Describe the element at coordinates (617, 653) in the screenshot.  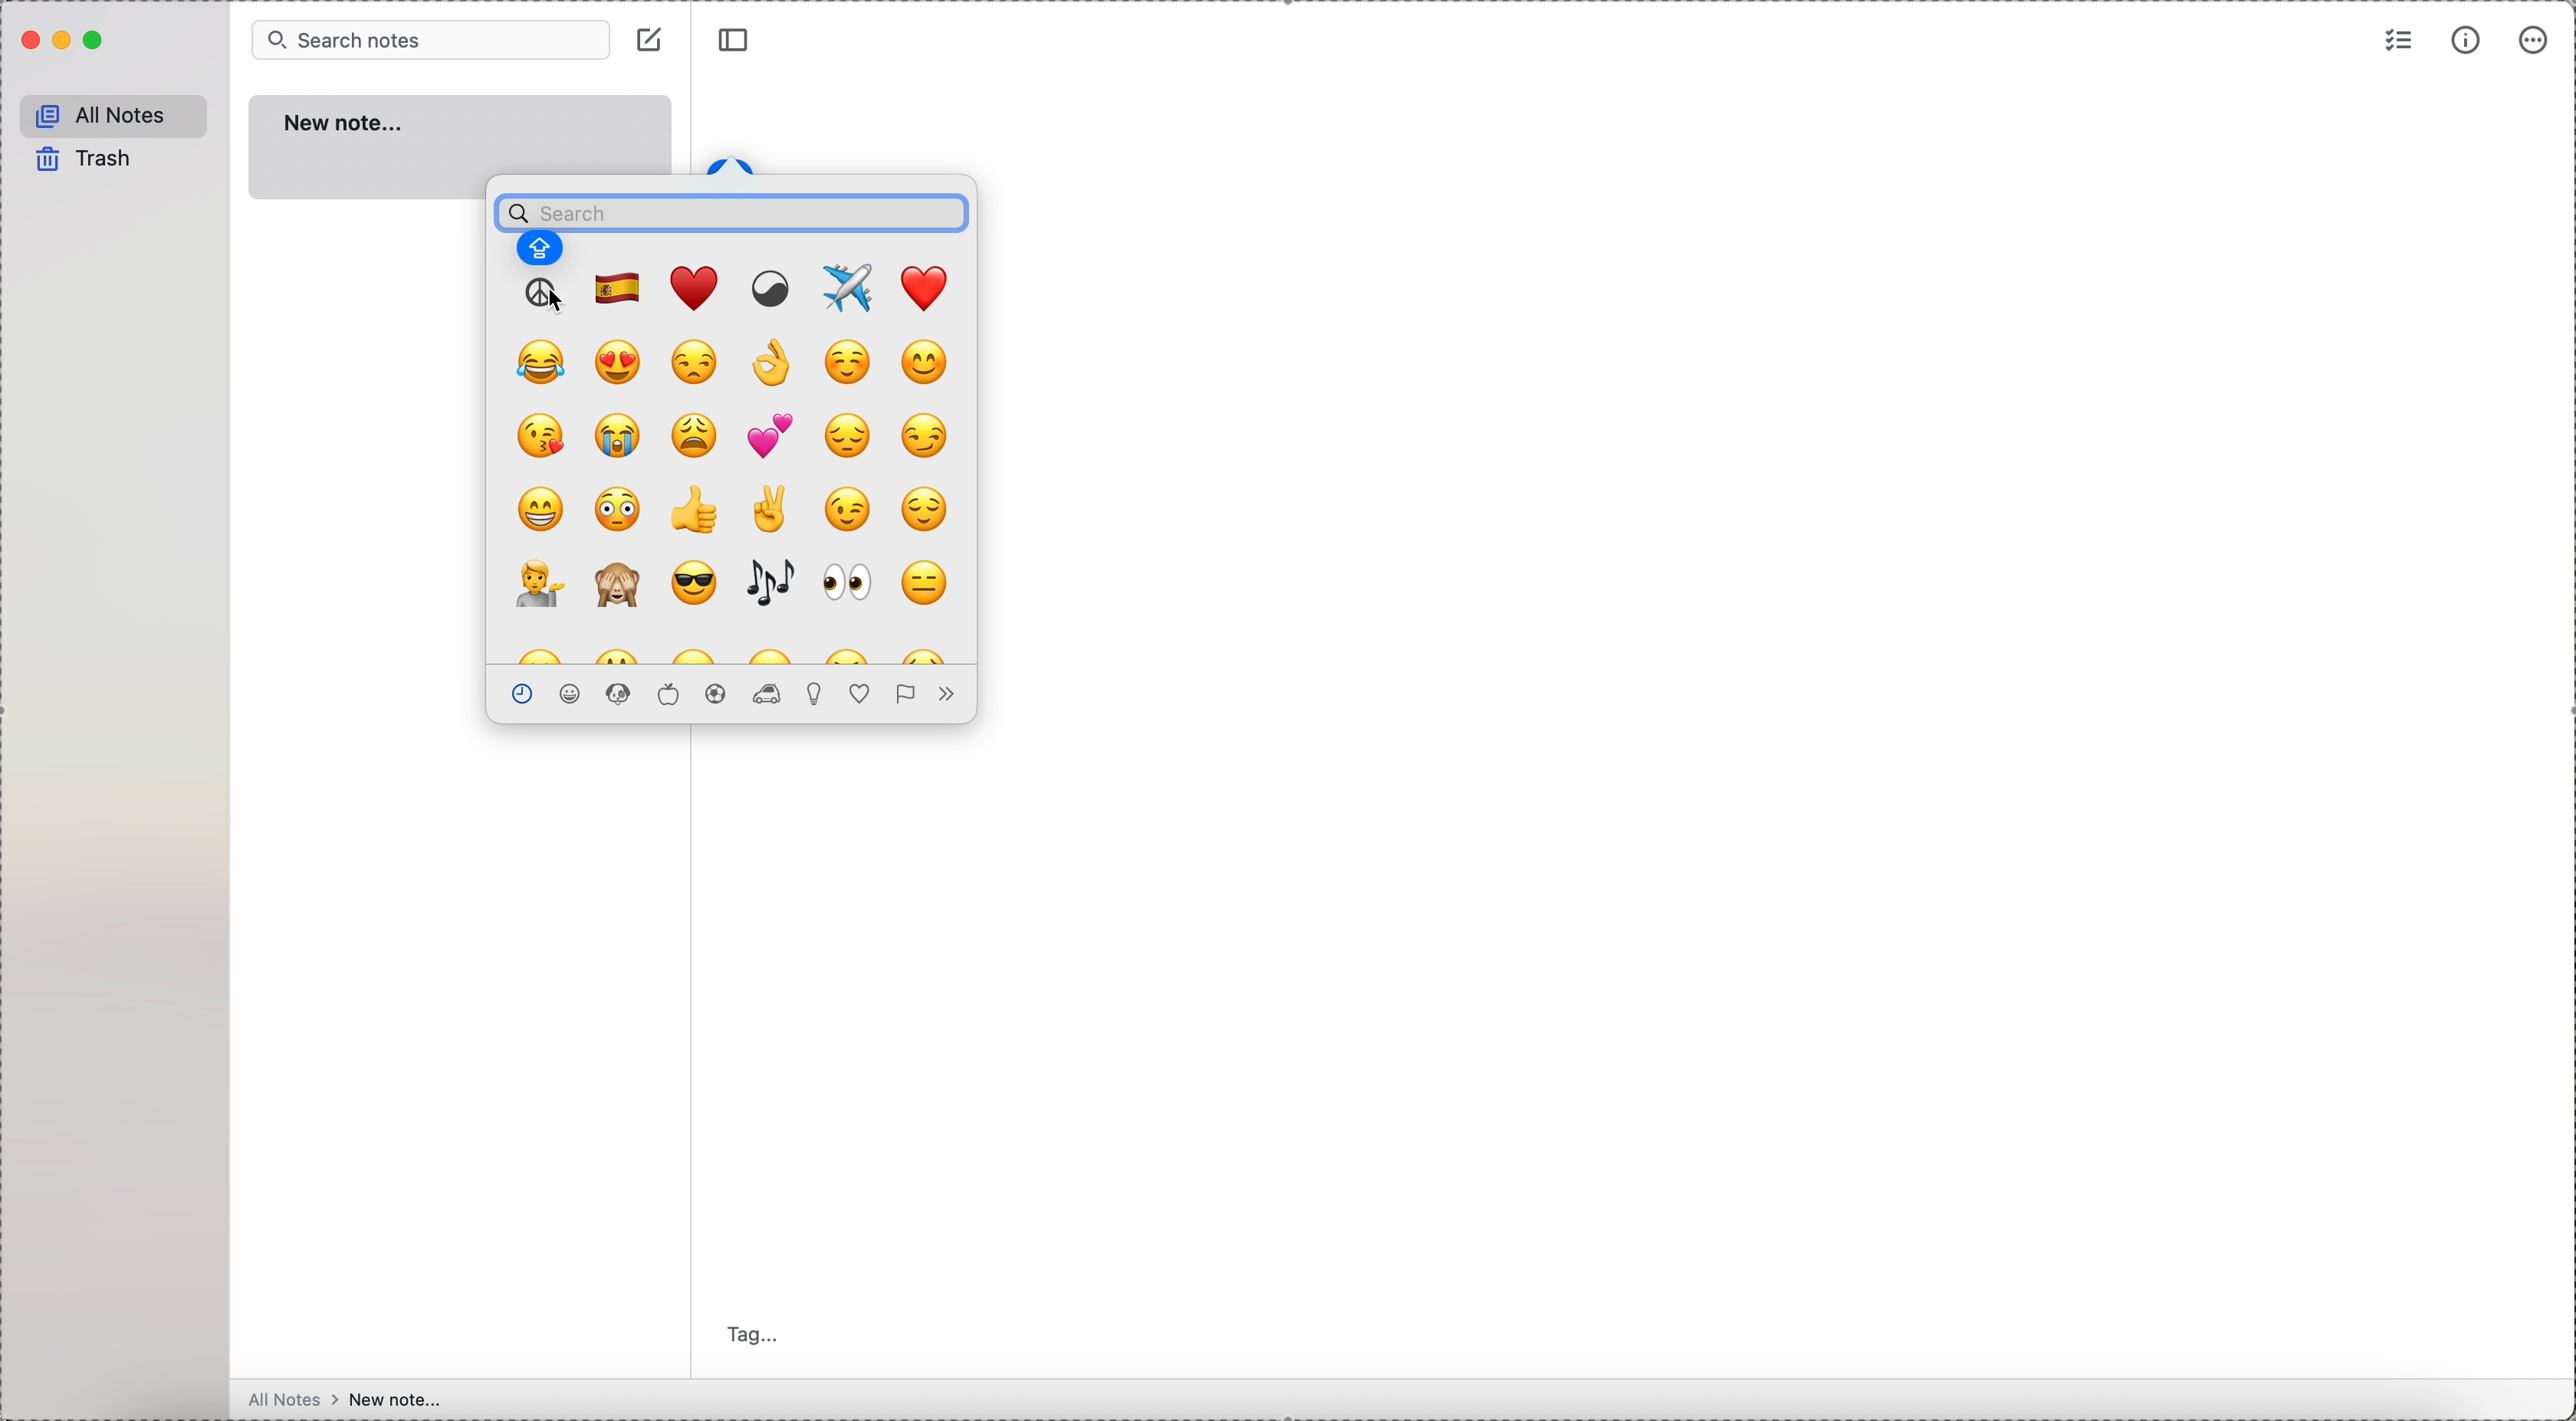
I see `emoji` at that location.